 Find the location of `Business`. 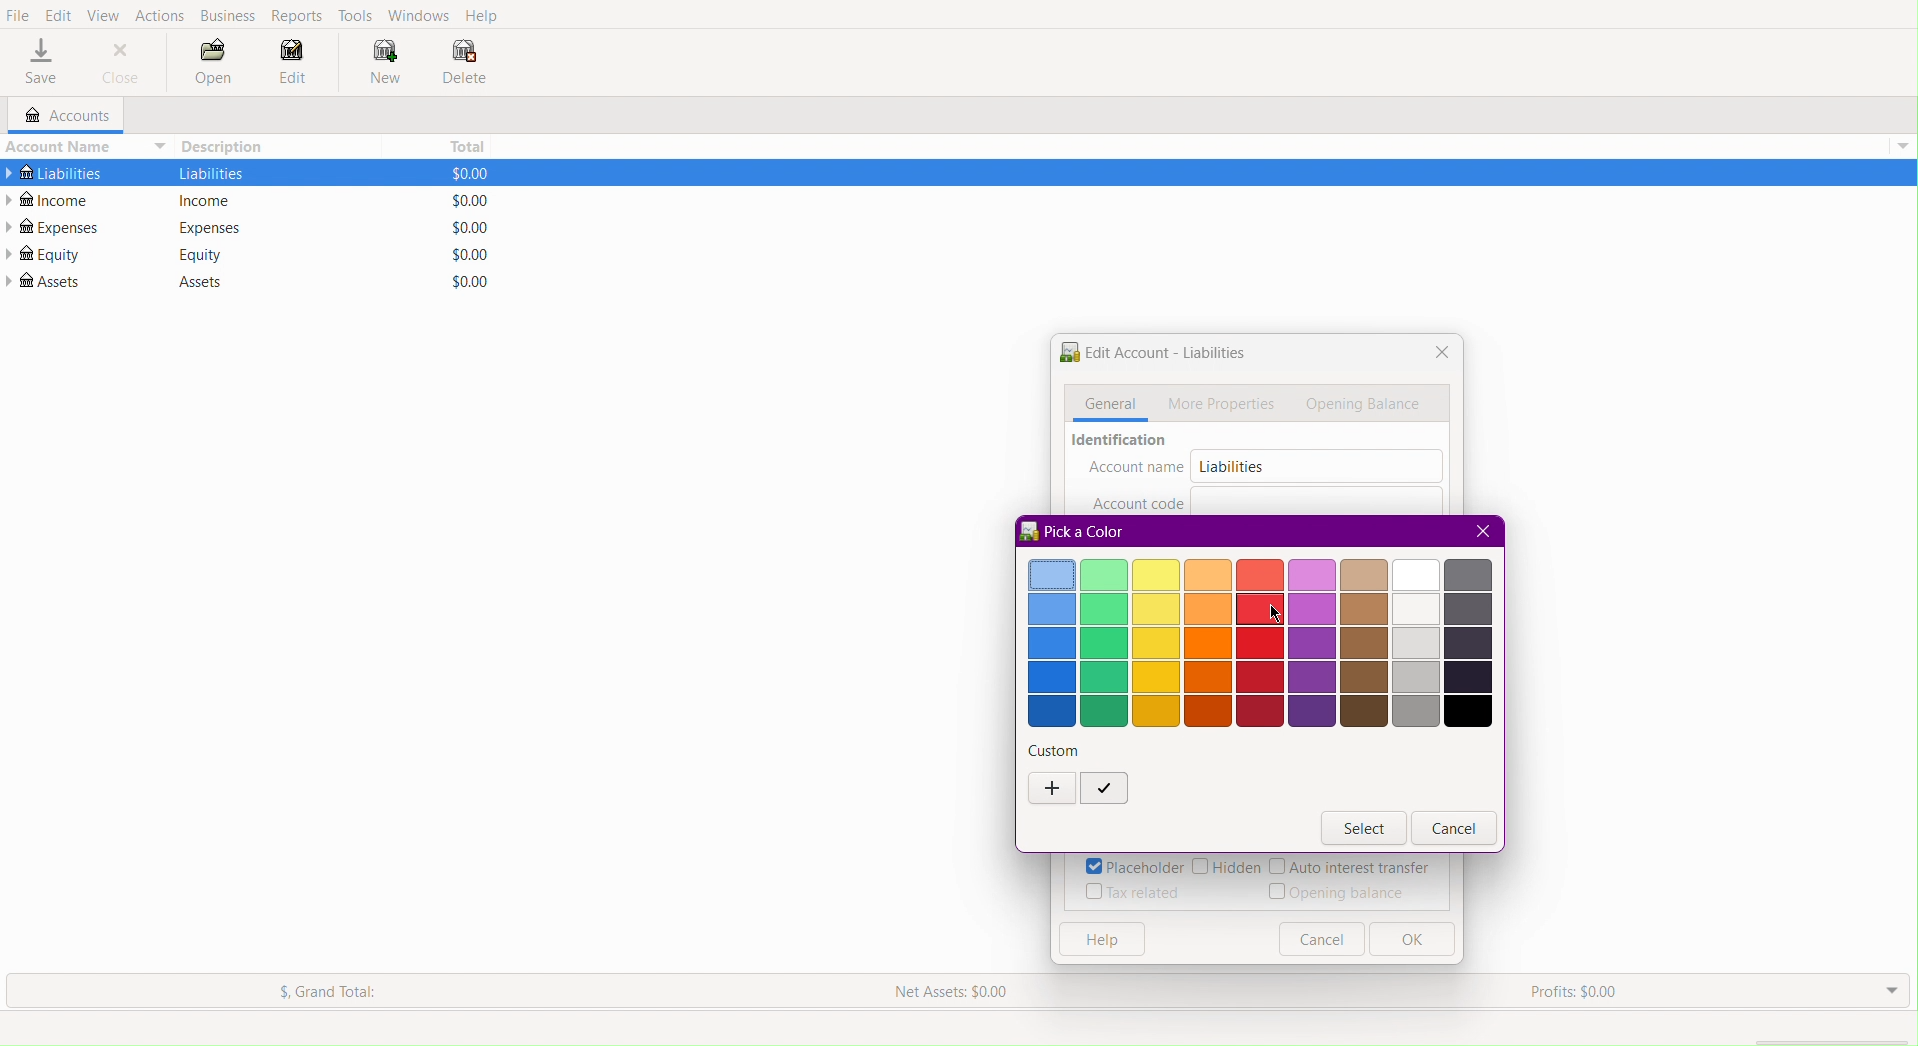

Business is located at coordinates (228, 16).